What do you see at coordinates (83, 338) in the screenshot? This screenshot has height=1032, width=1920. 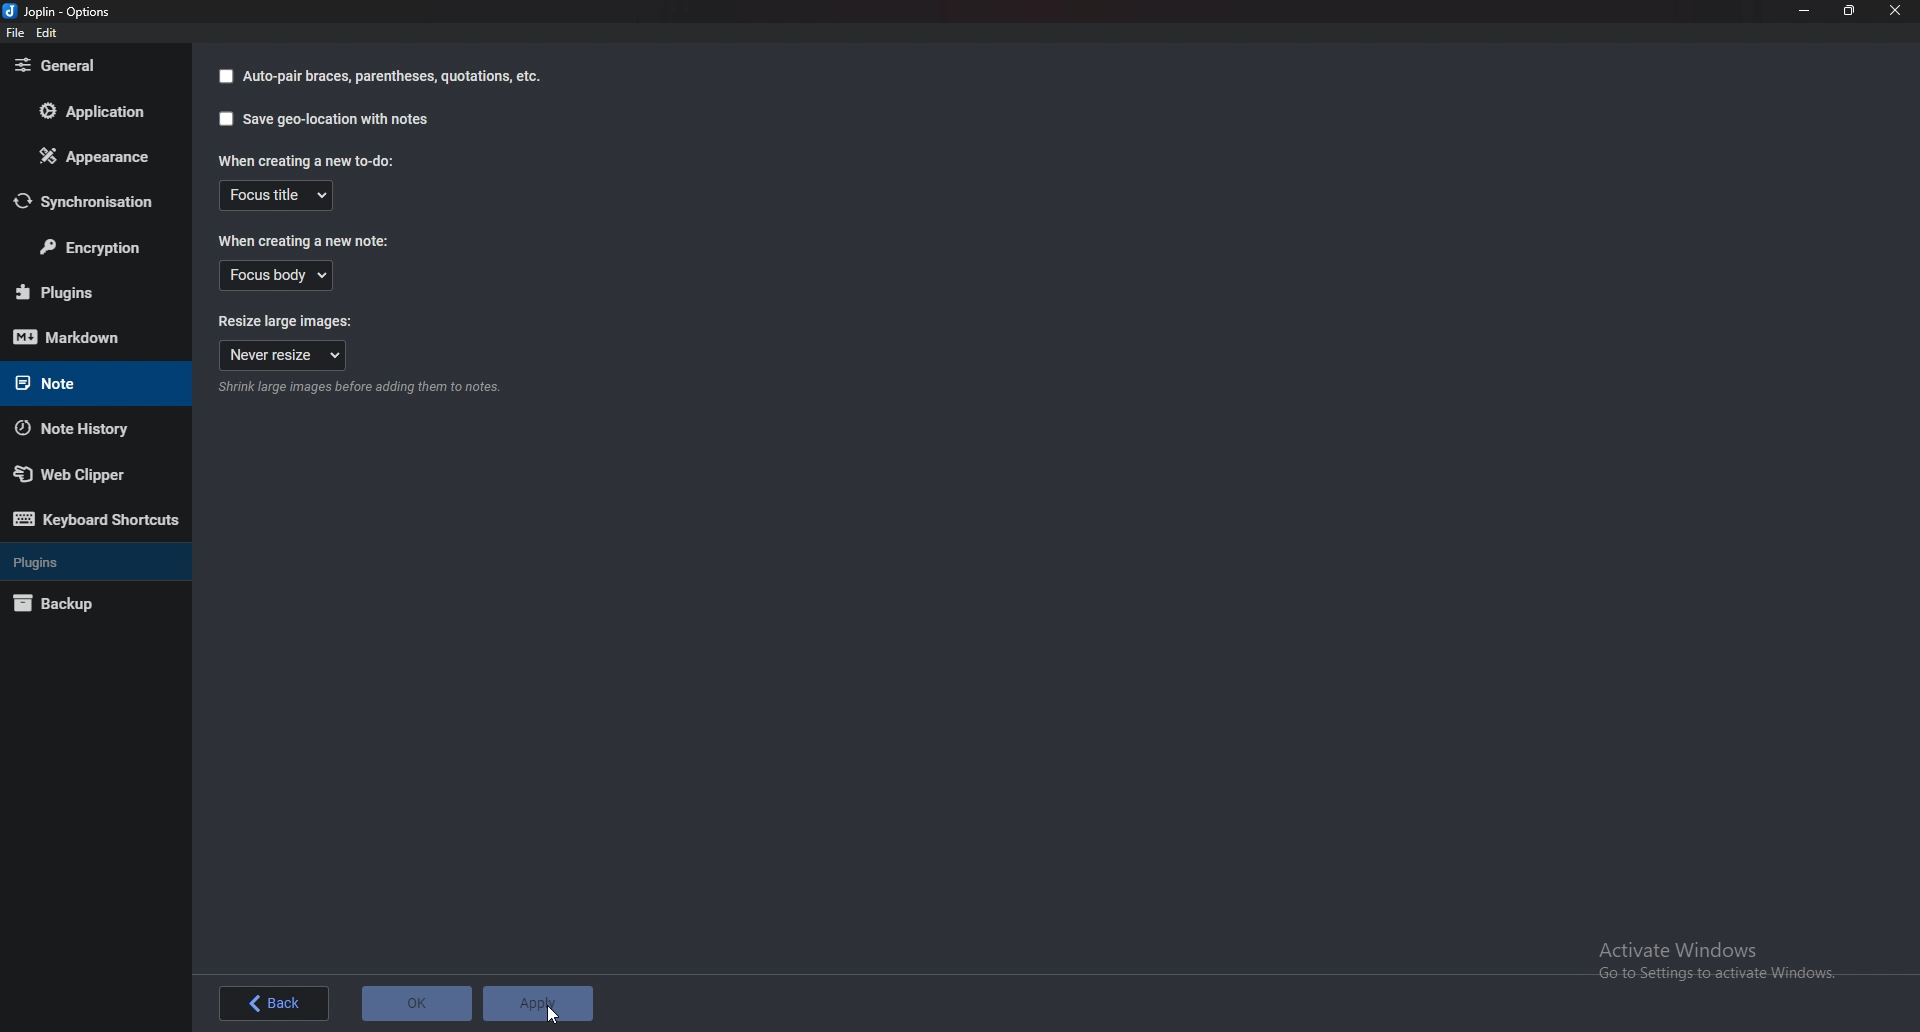 I see `mark down` at bounding box center [83, 338].